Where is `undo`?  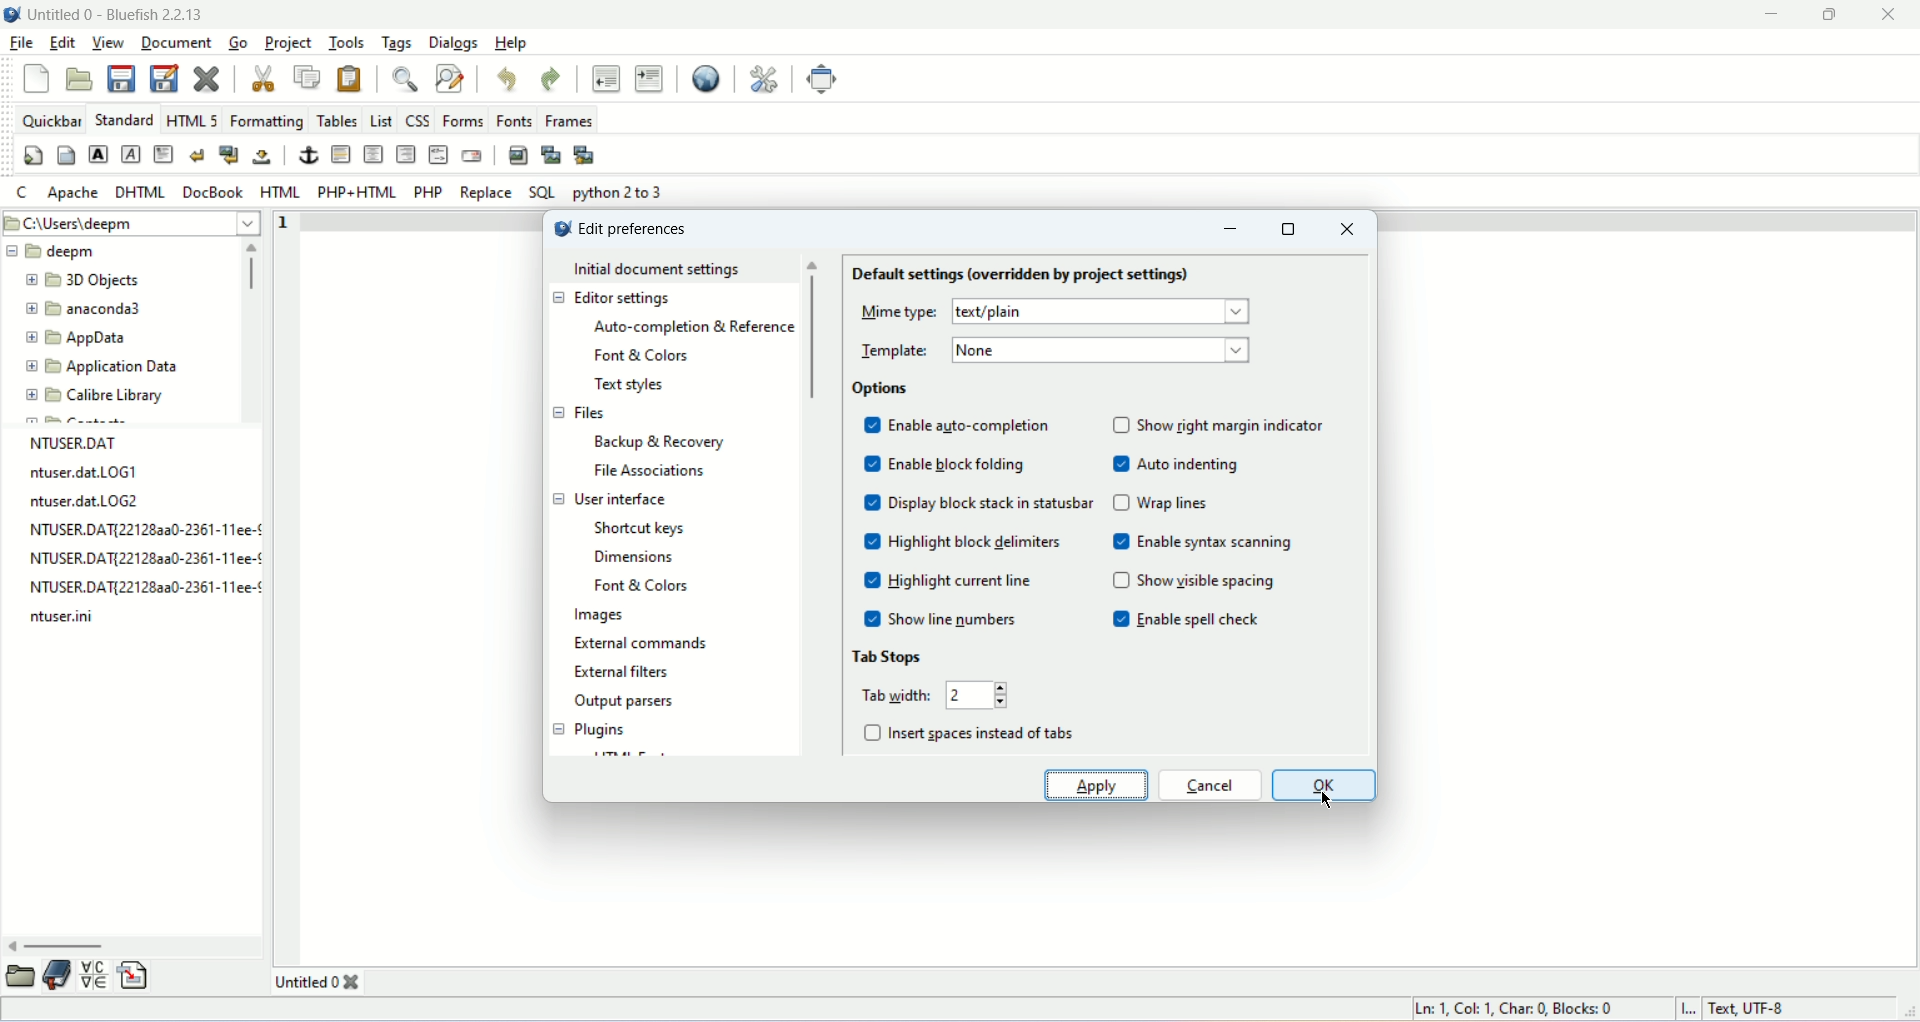 undo is located at coordinates (507, 76).